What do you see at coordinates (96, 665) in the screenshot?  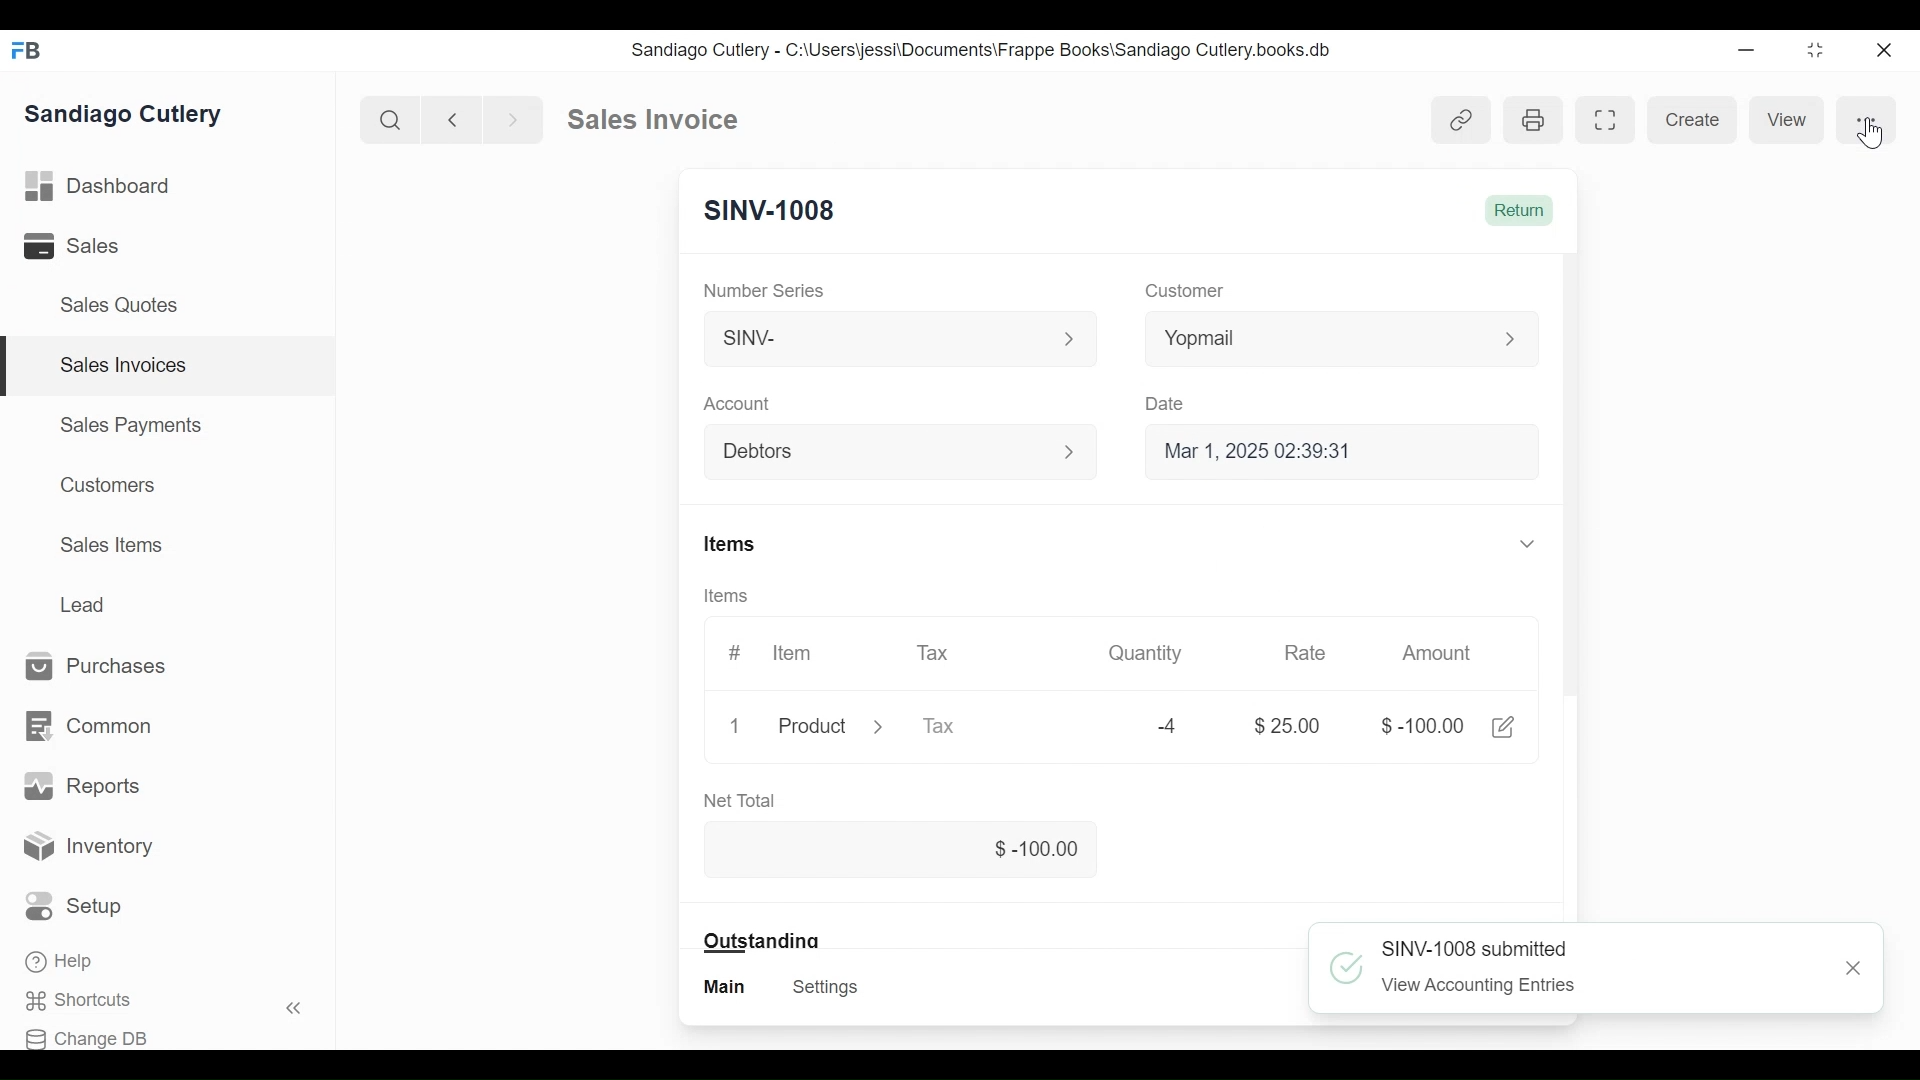 I see `Purchases` at bounding box center [96, 665].